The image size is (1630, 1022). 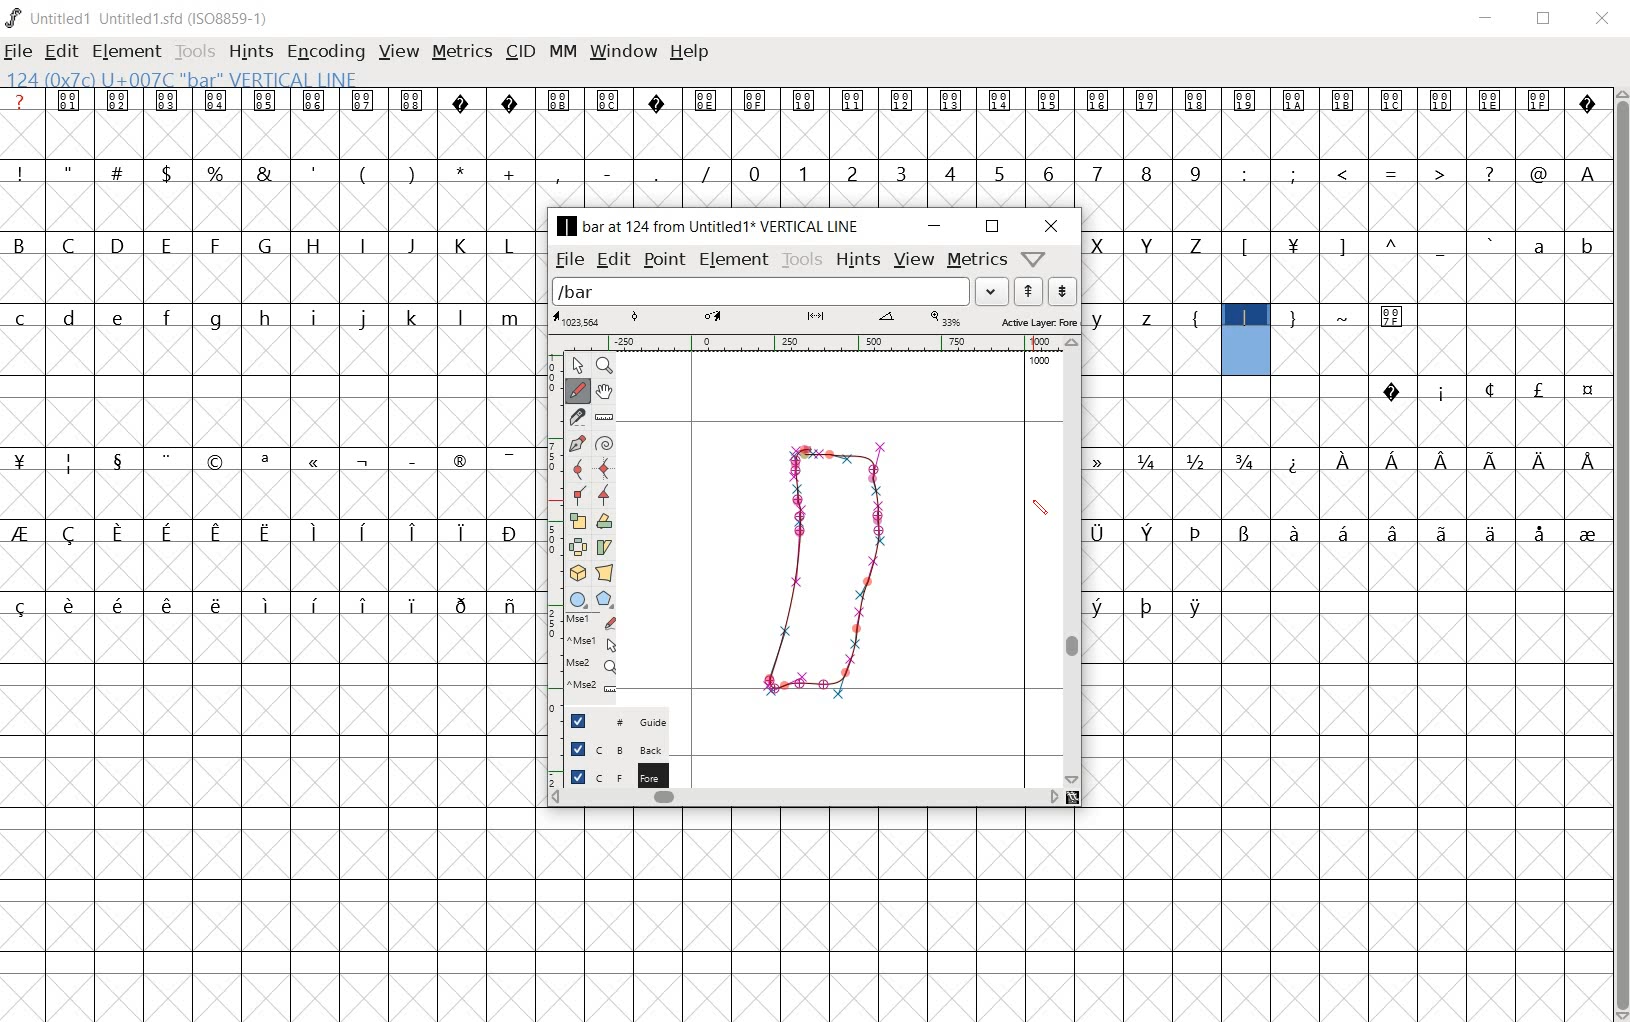 What do you see at coordinates (1053, 226) in the screenshot?
I see `close` at bounding box center [1053, 226].